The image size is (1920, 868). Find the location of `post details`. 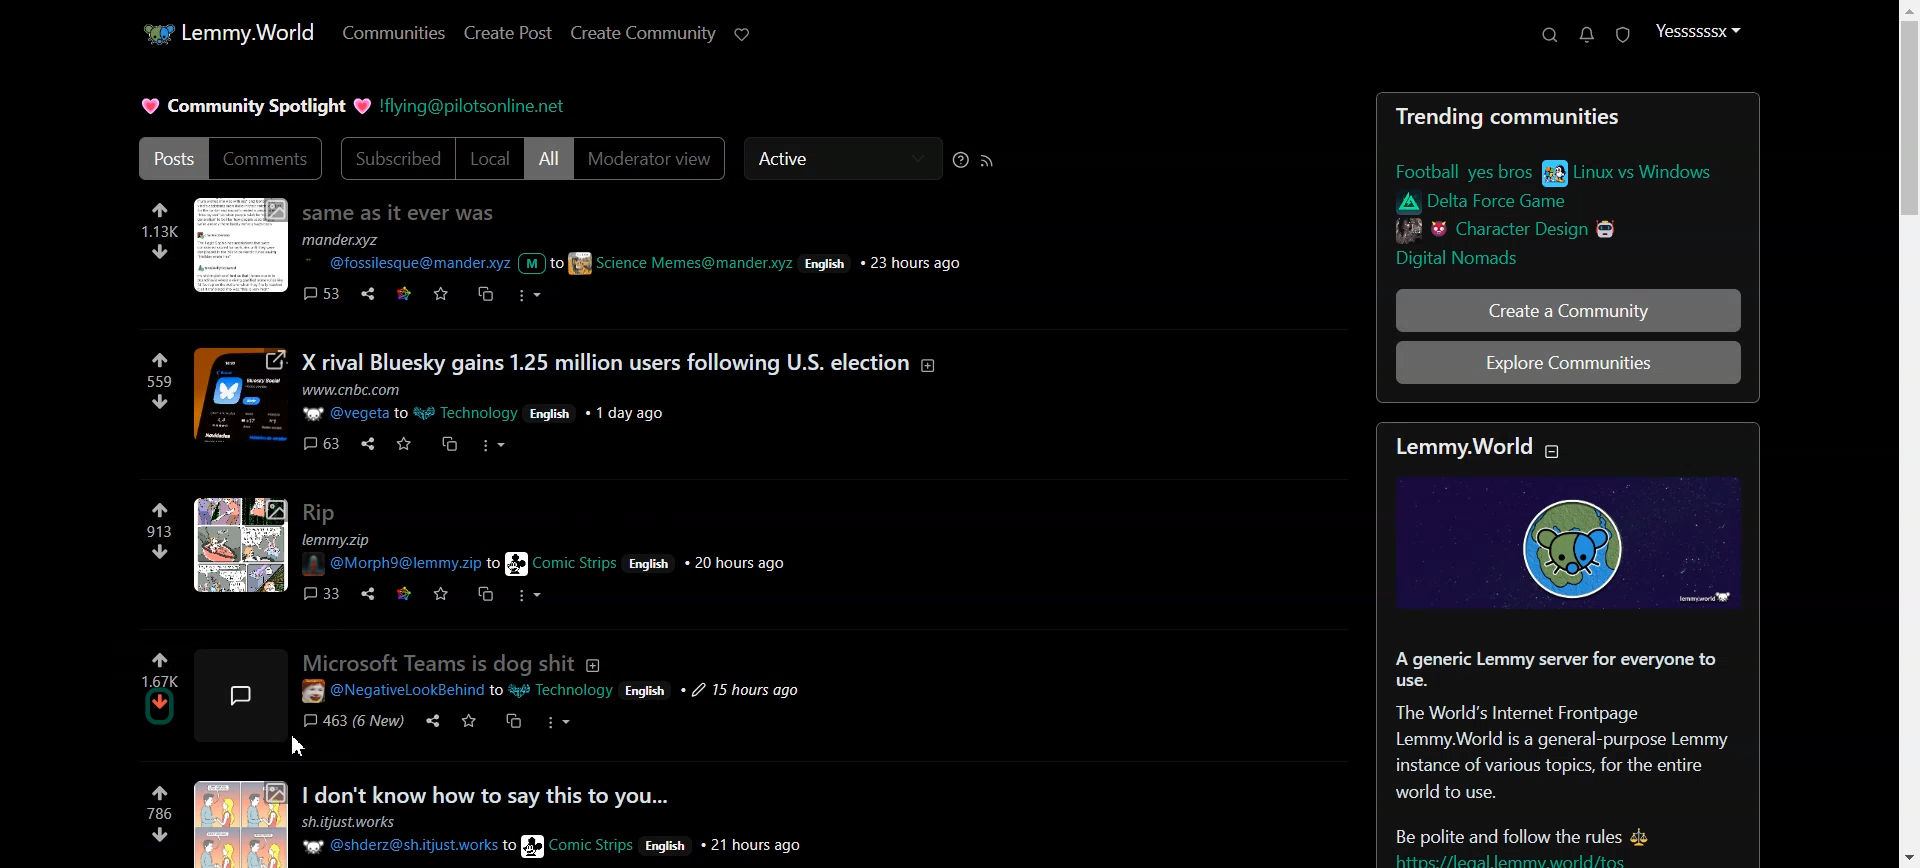

post details is located at coordinates (497, 402).